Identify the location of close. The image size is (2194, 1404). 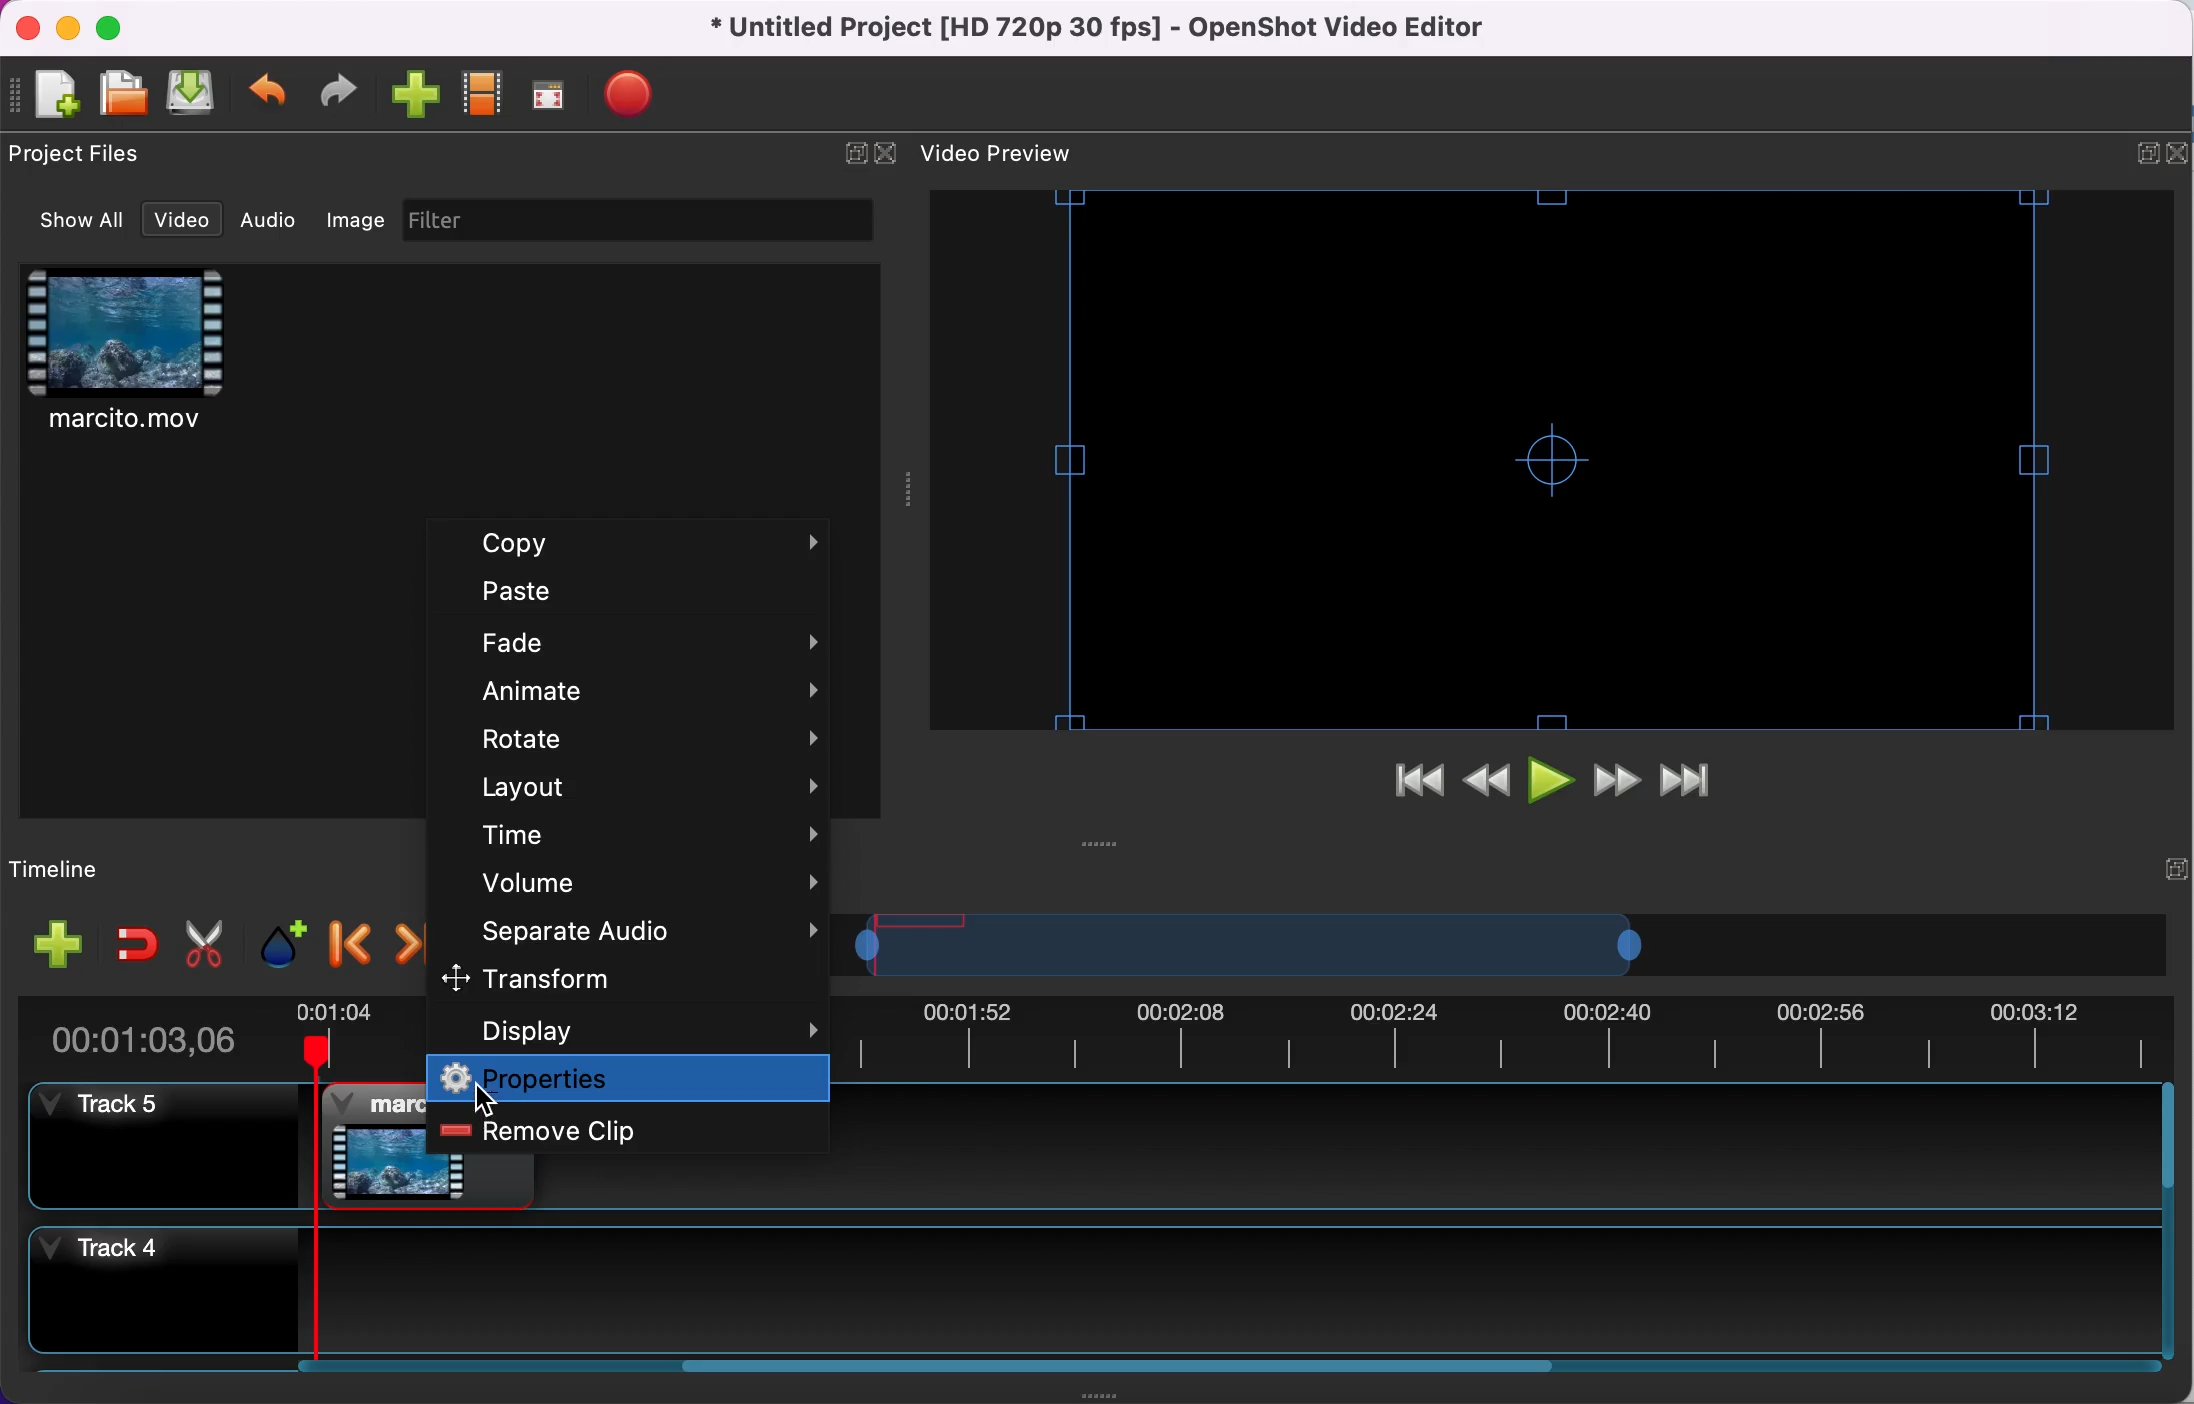
(27, 29).